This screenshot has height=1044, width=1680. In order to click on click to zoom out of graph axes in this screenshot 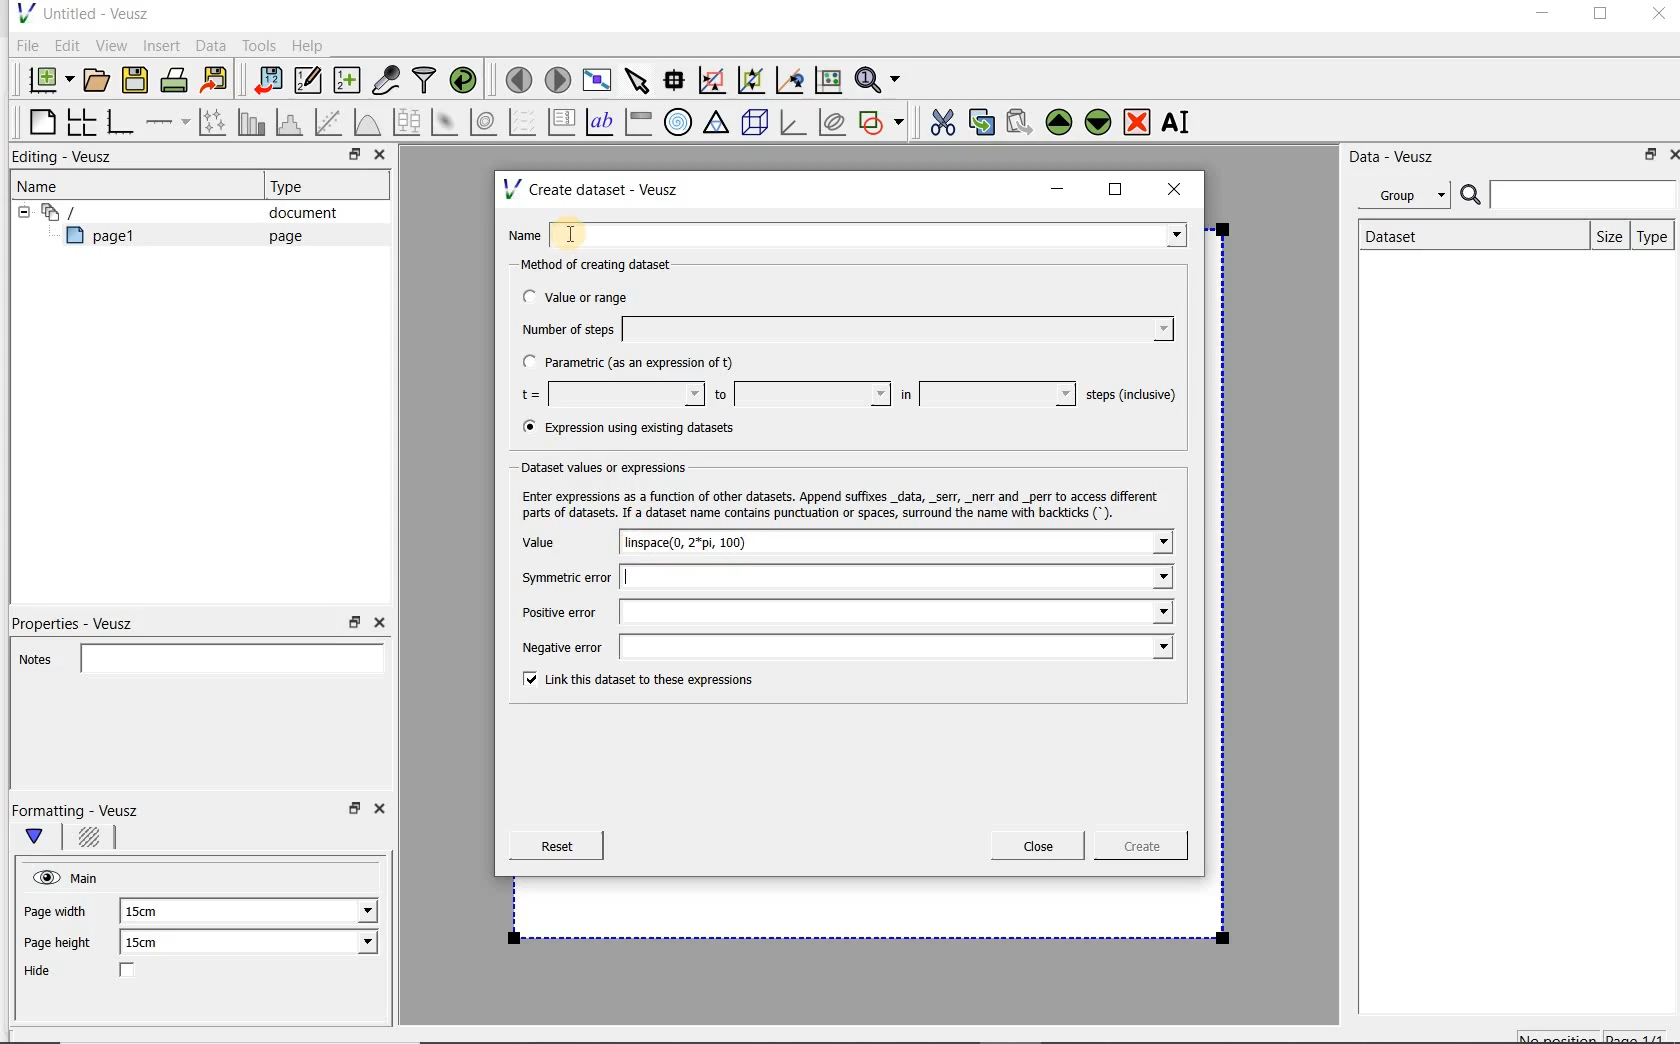, I will do `click(752, 81)`.